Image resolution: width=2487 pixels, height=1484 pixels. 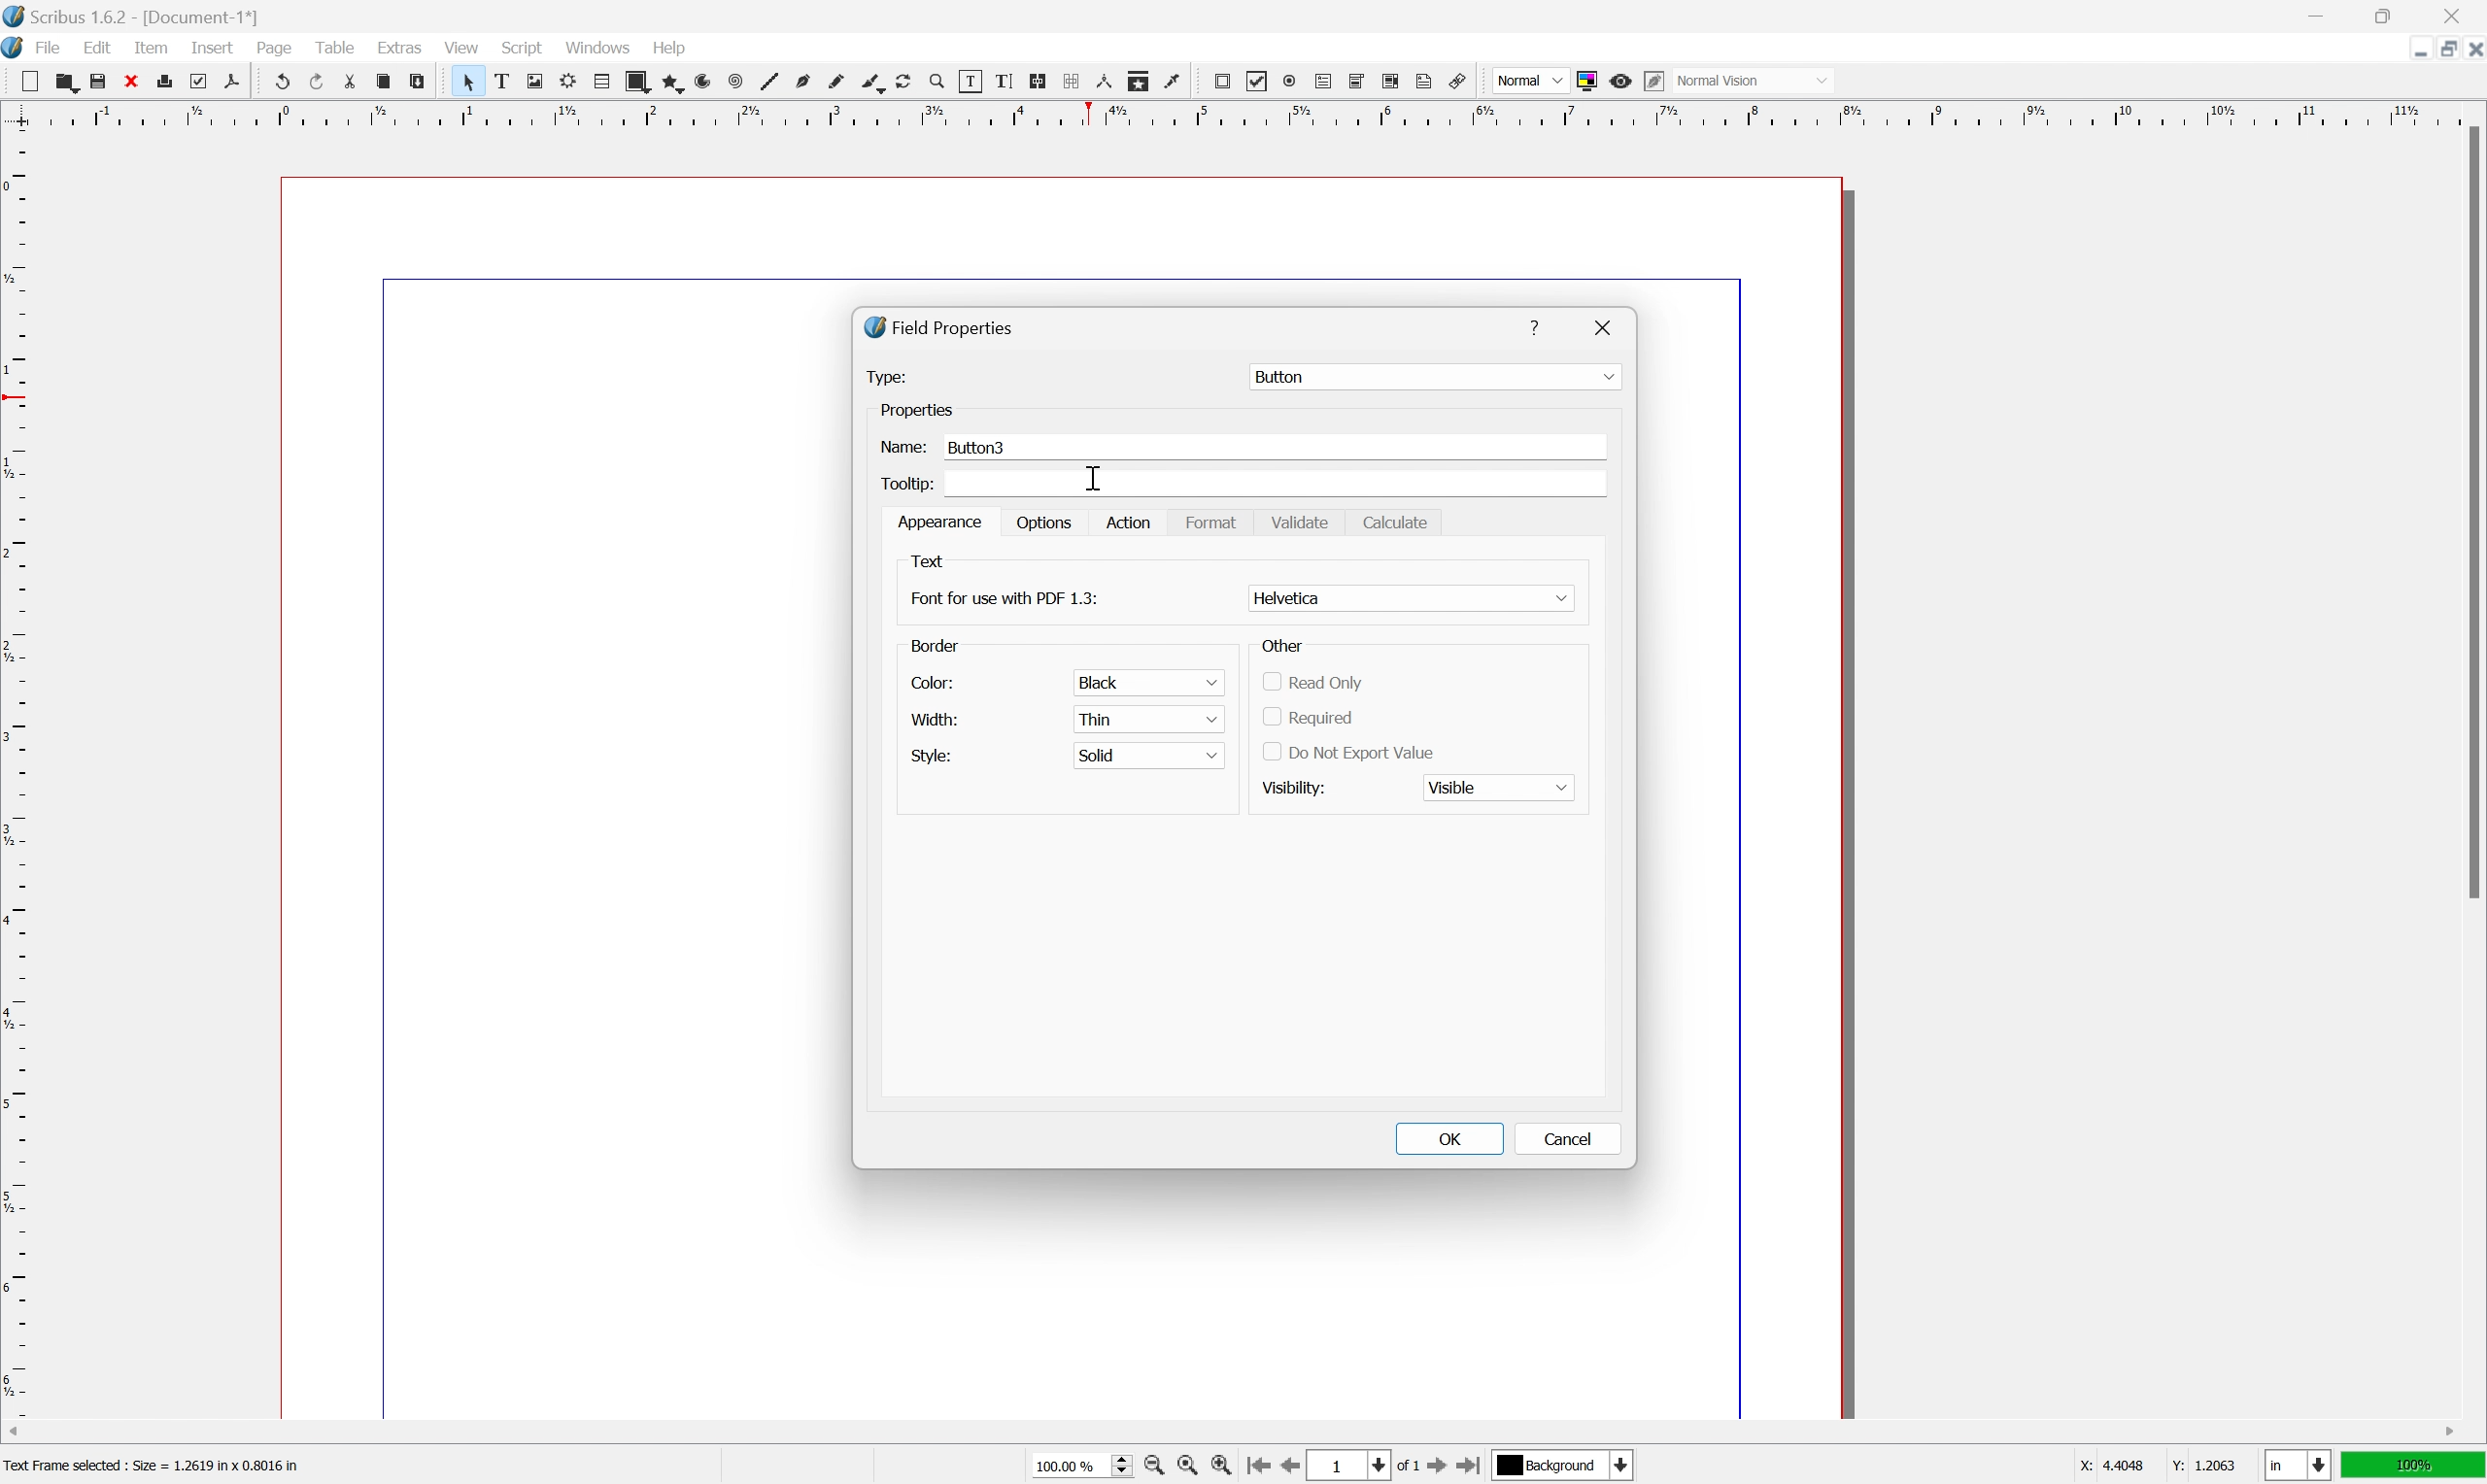 What do you see at coordinates (1005, 81) in the screenshot?
I see `edit text with story editor` at bounding box center [1005, 81].